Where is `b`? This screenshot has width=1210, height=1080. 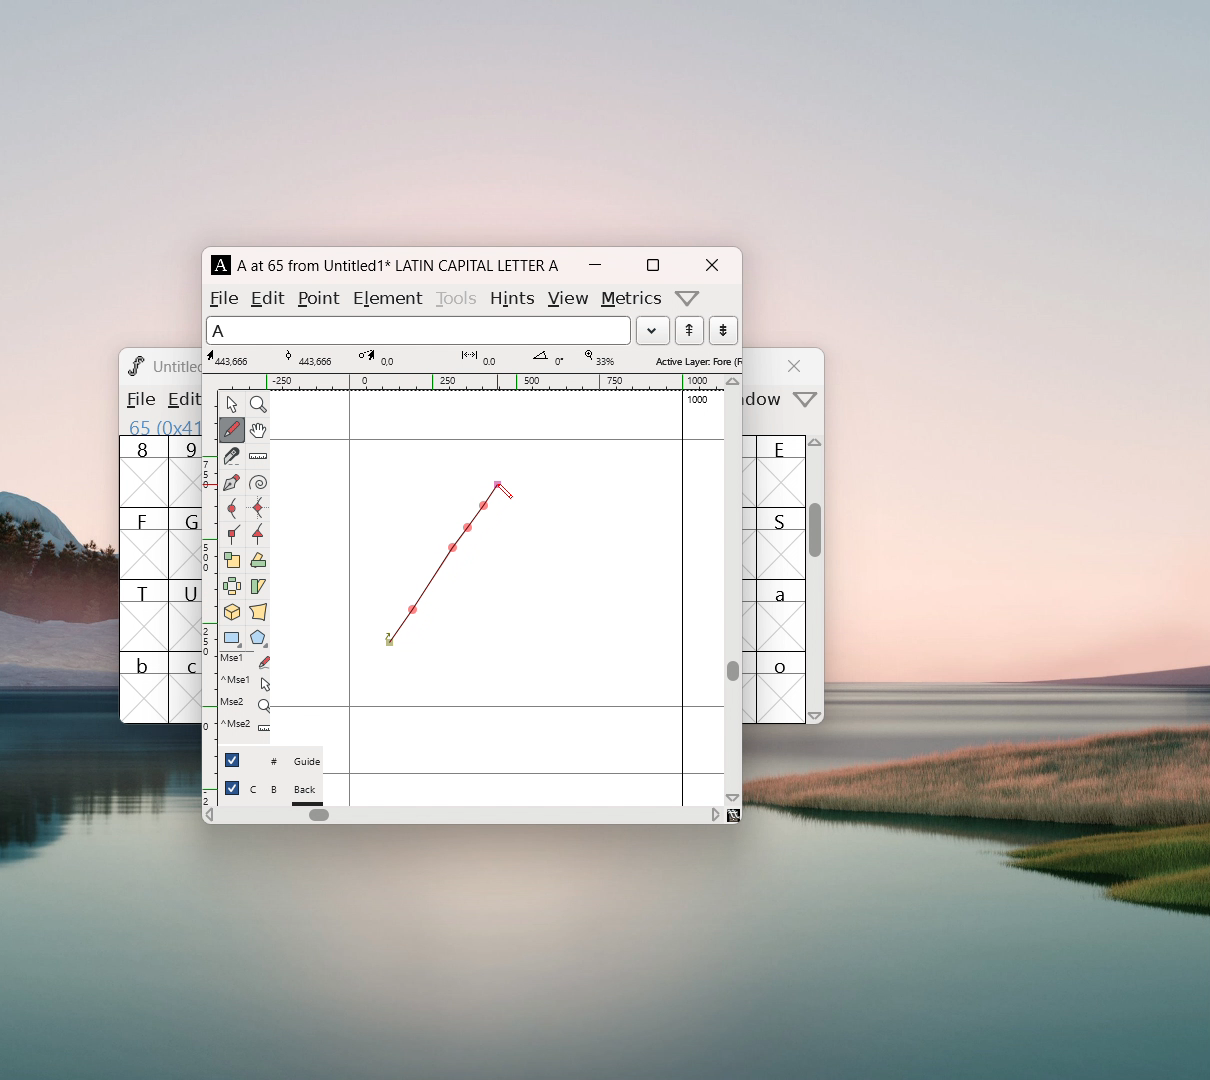 b is located at coordinates (144, 687).